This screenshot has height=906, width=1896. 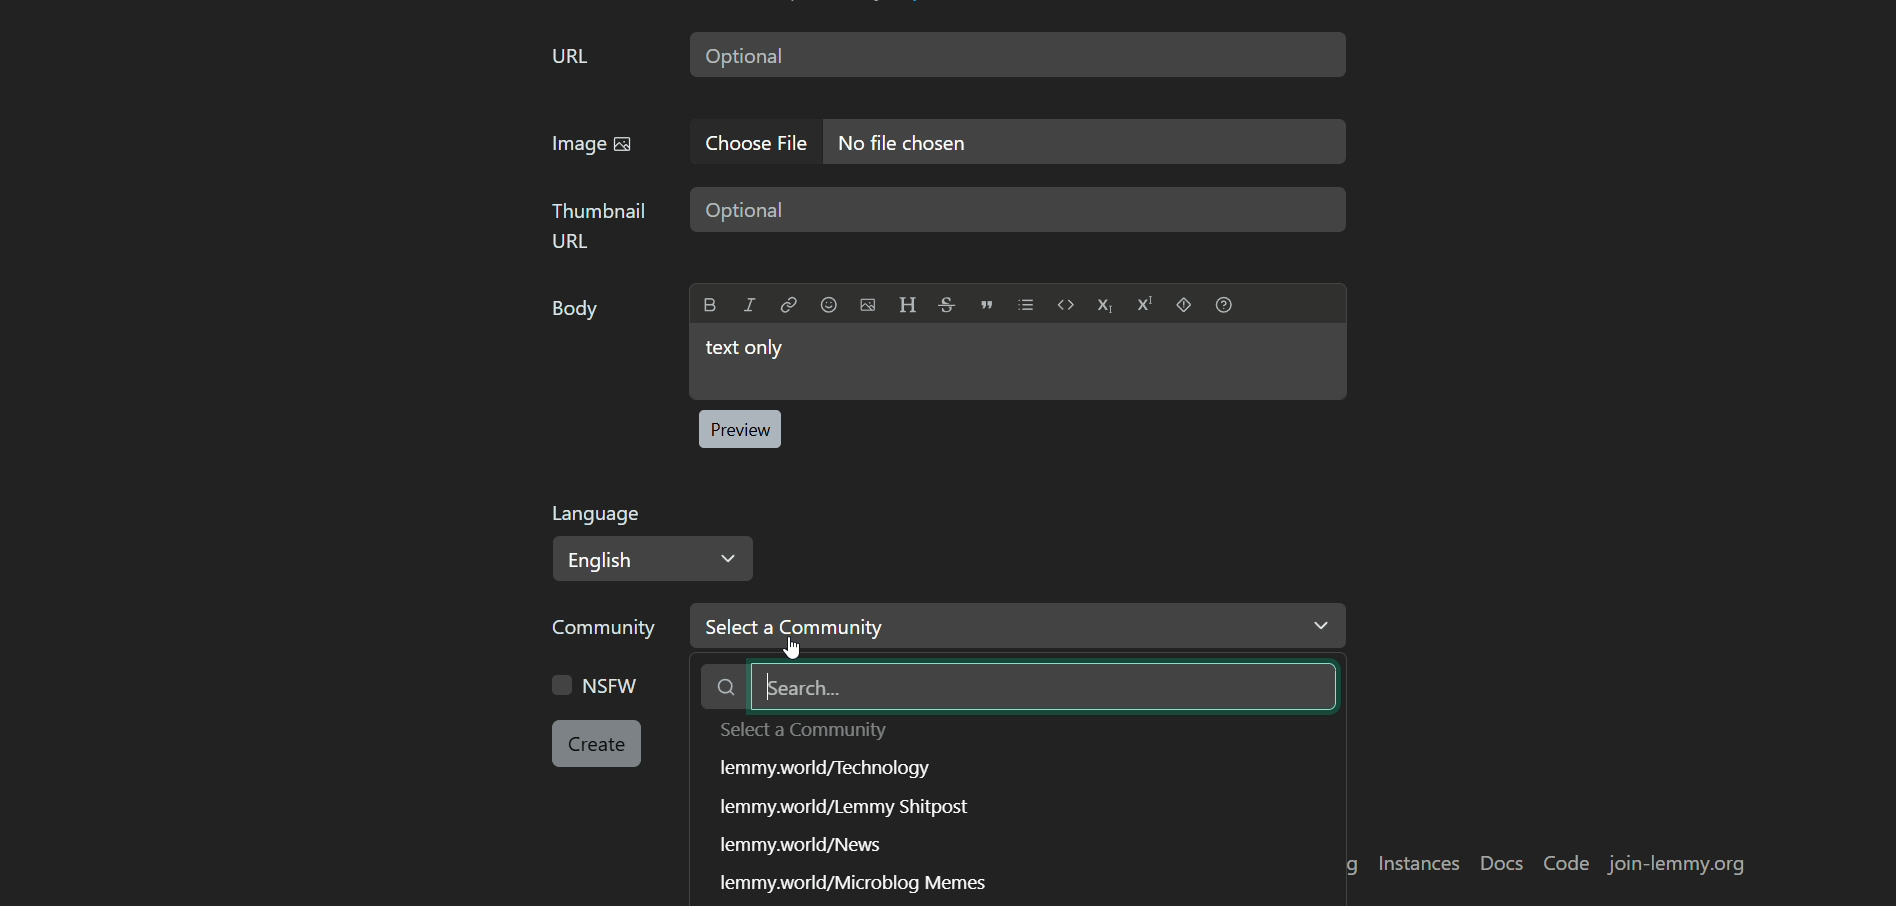 I want to click on Upload image, so click(x=868, y=305).